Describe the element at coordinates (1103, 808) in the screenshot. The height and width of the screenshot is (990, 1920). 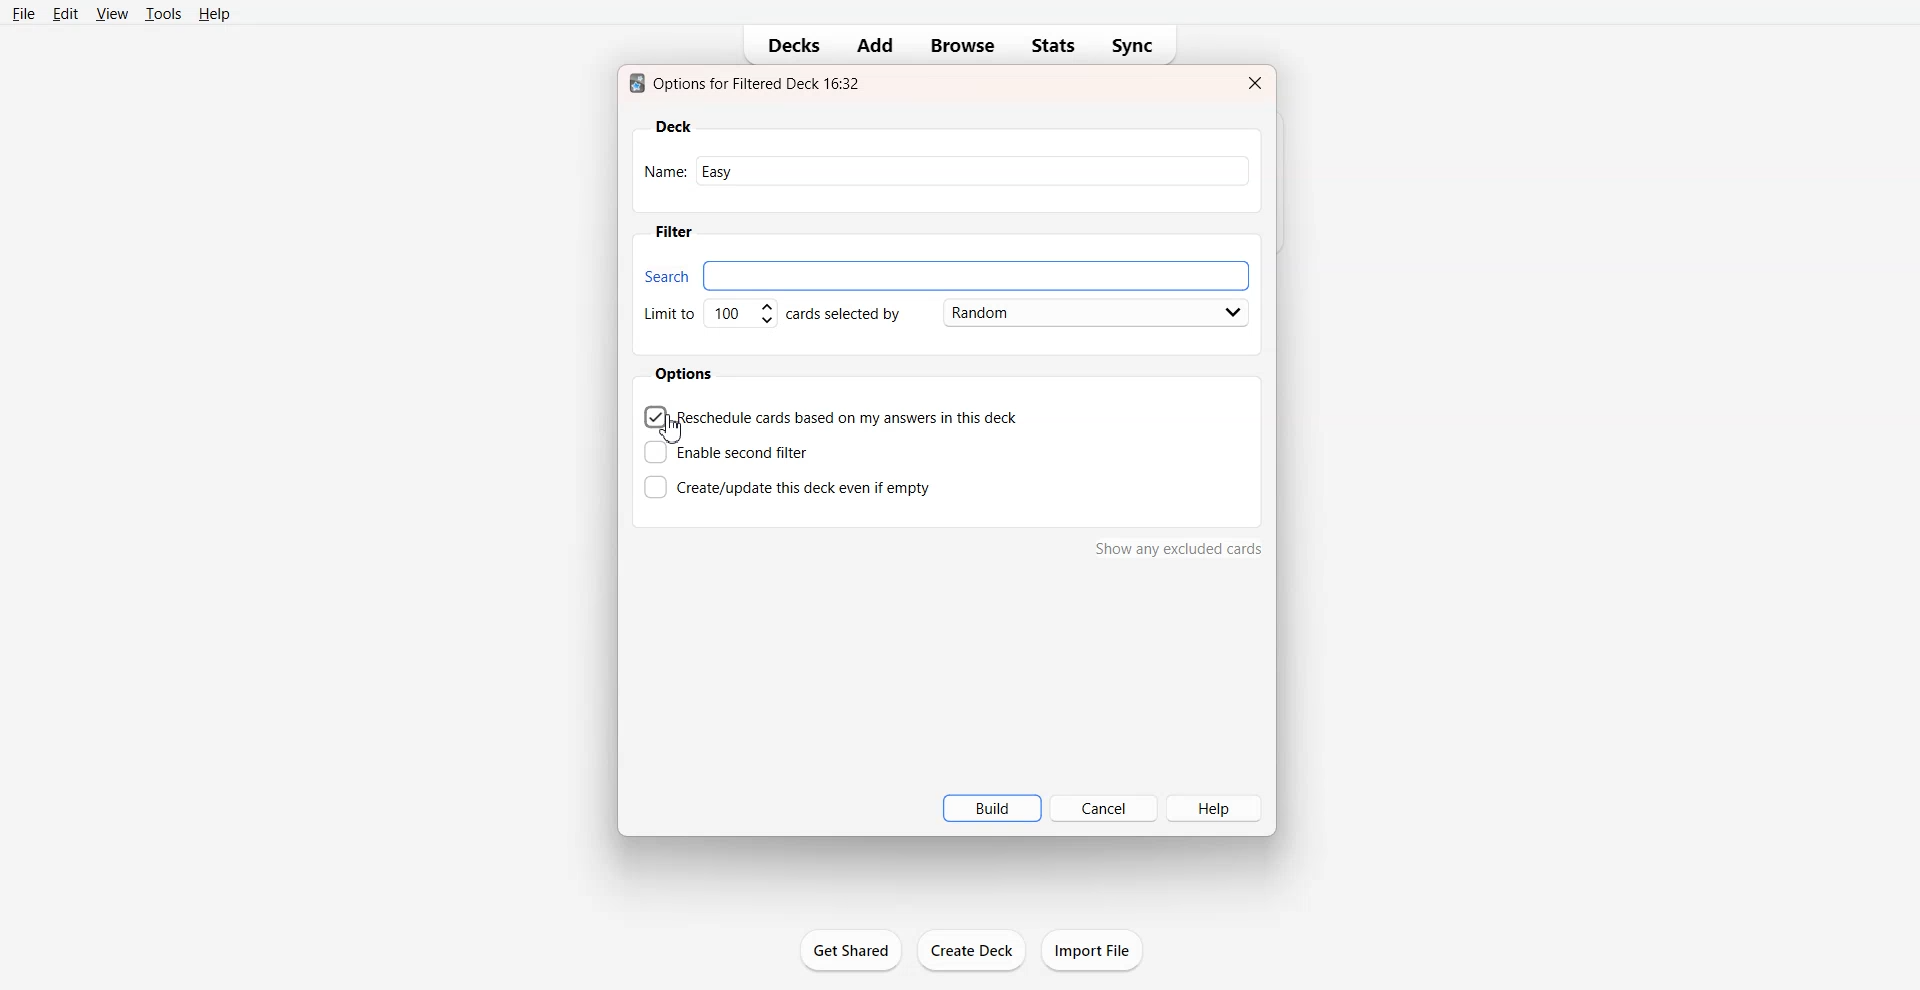
I see `Cancel` at that location.